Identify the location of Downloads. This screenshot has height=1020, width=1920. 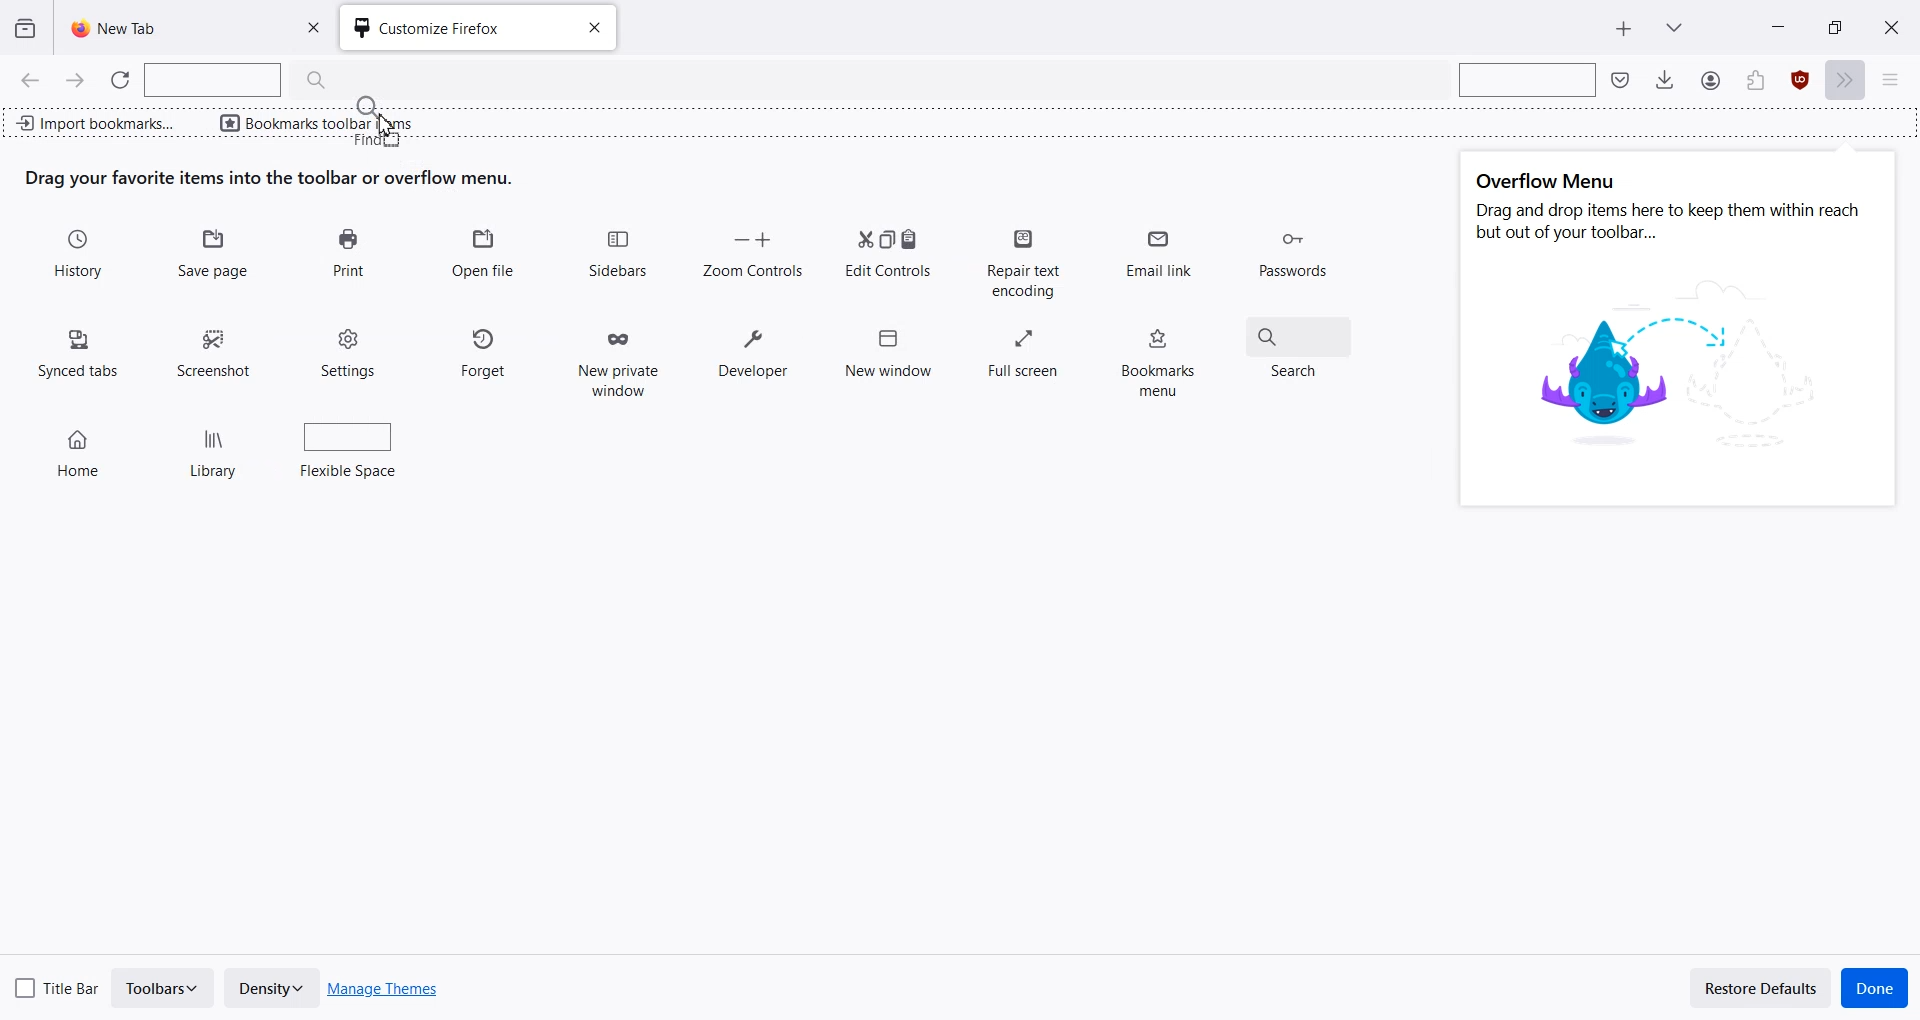
(1665, 79).